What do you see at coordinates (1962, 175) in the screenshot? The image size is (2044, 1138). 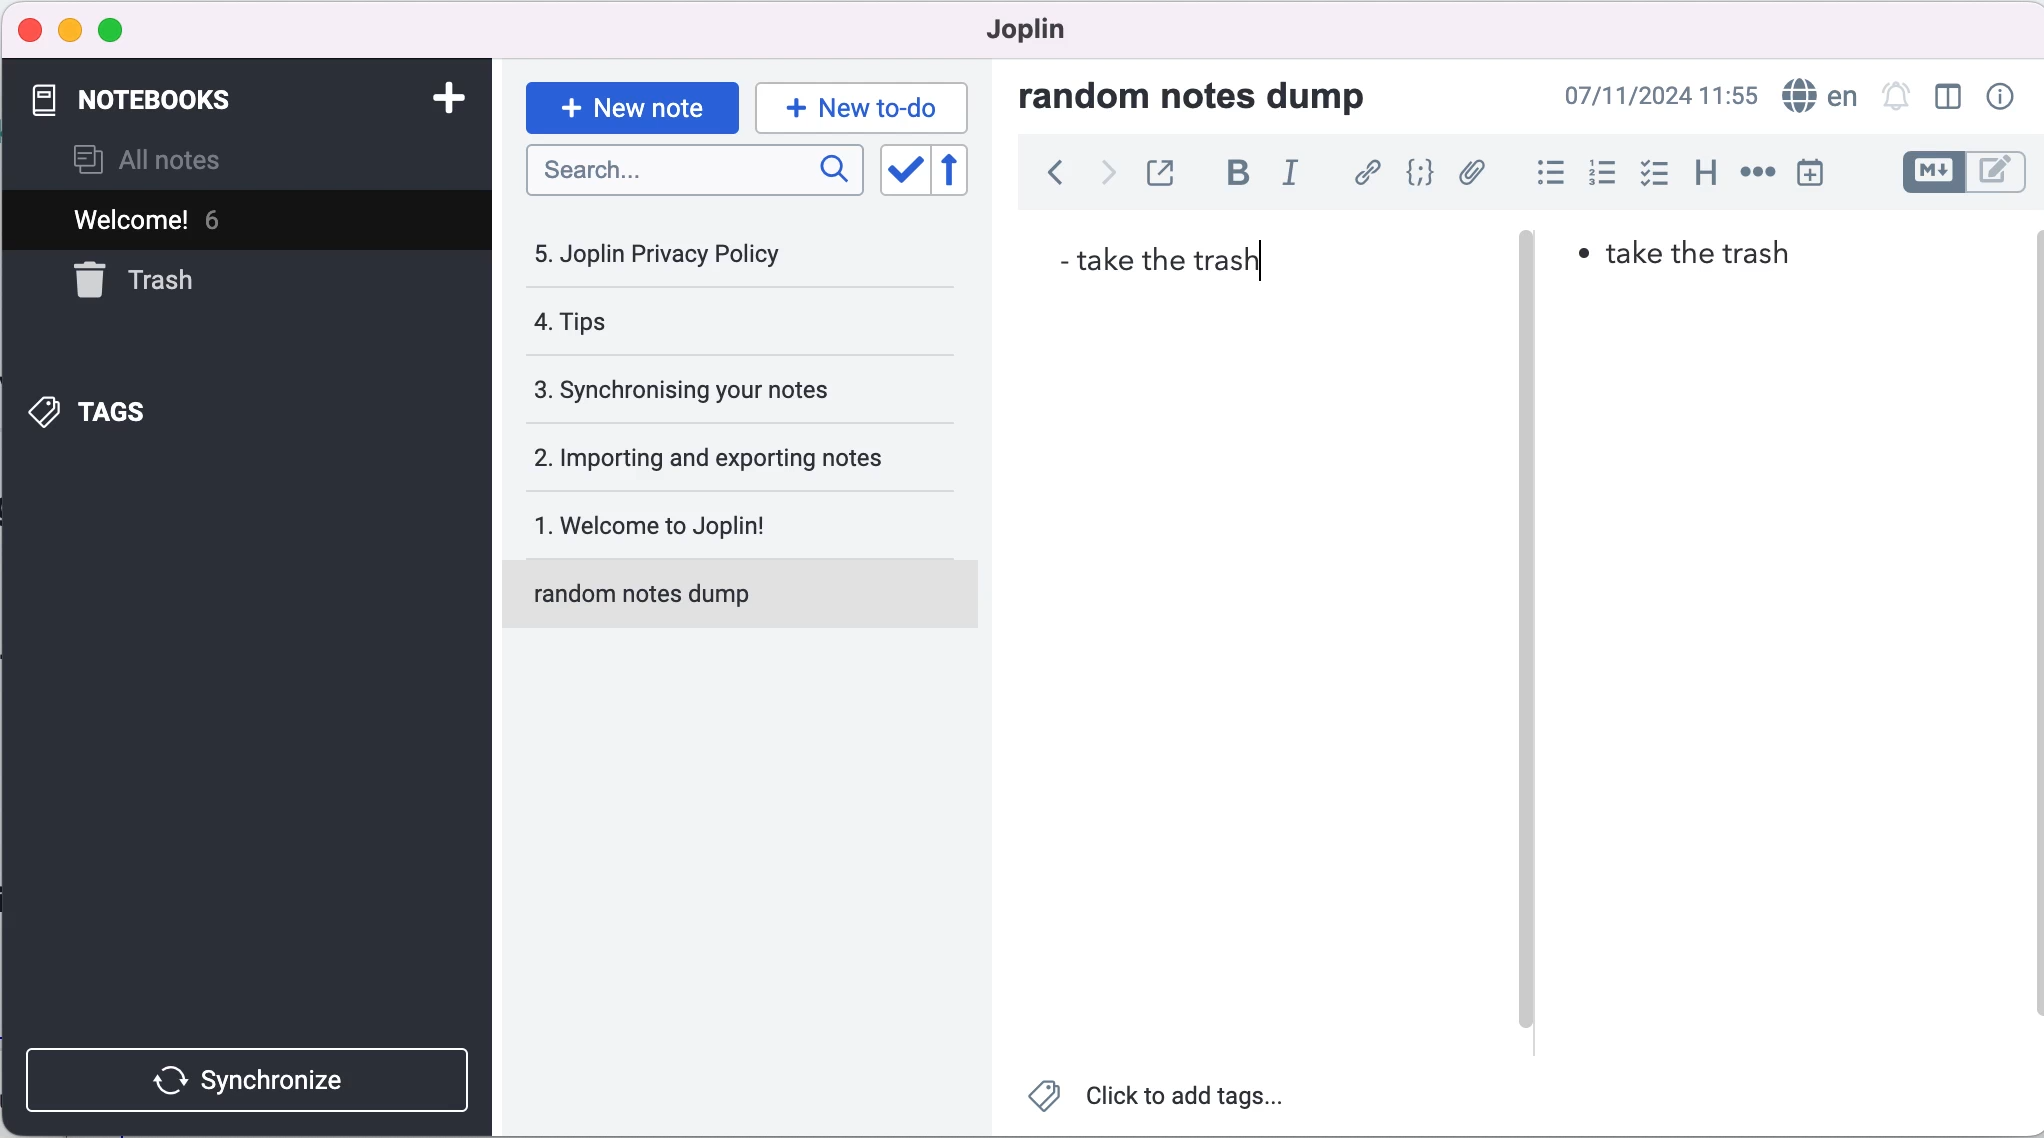 I see `toggle editors` at bounding box center [1962, 175].